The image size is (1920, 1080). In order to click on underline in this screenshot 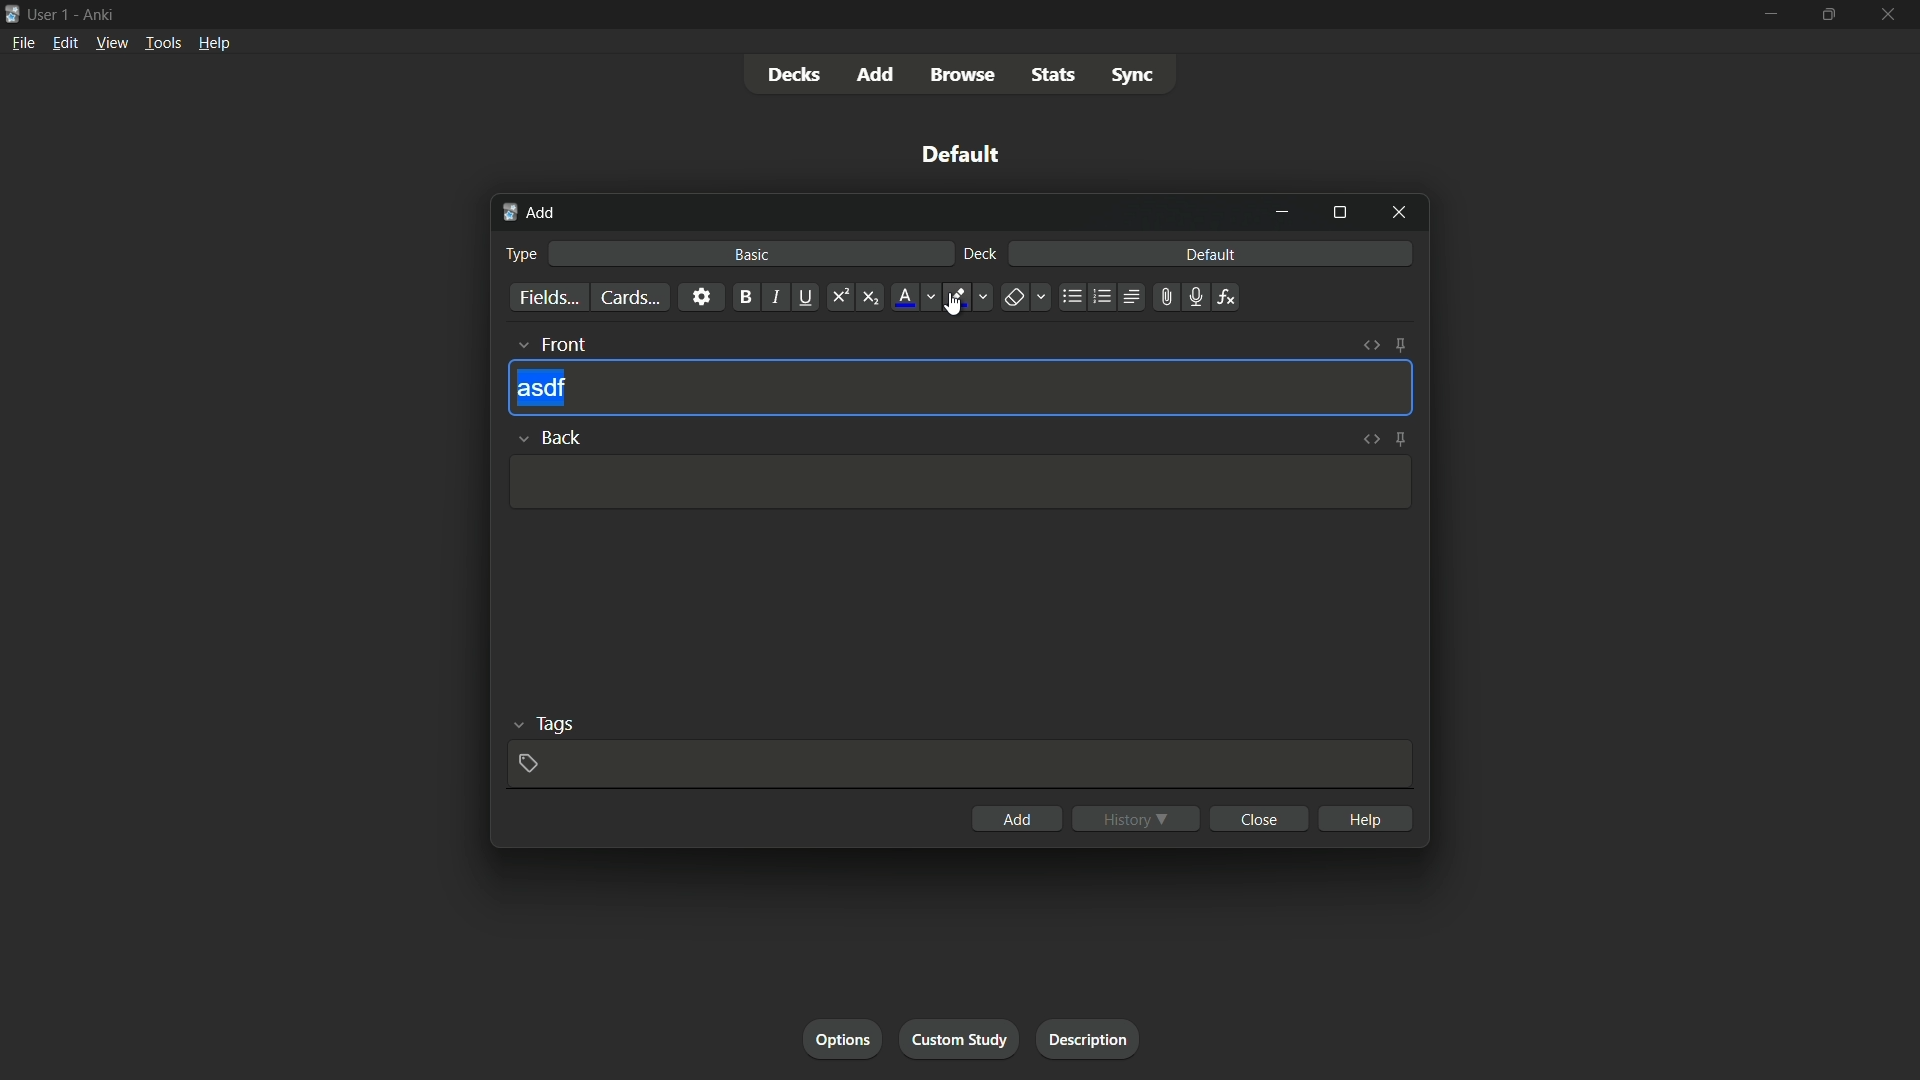, I will do `click(806, 297)`.